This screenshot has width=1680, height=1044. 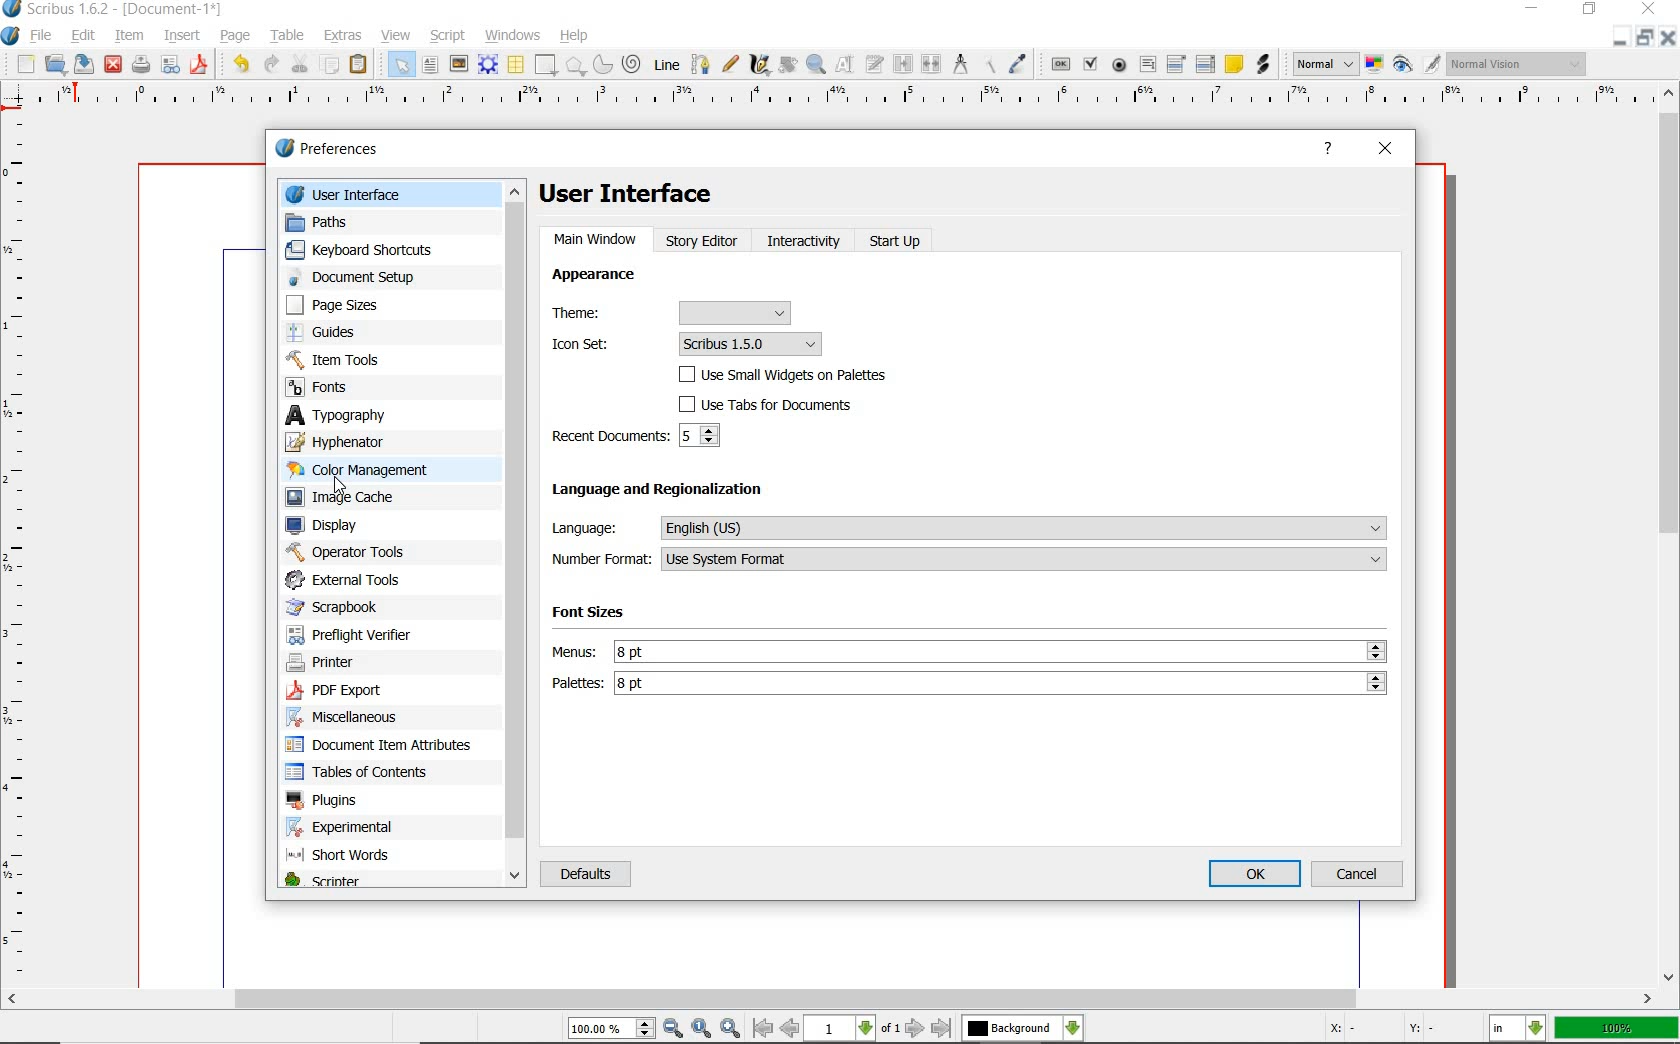 What do you see at coordinates (370, 856) in the screenshot?
I see `short words` at bounding box center [370, 856].